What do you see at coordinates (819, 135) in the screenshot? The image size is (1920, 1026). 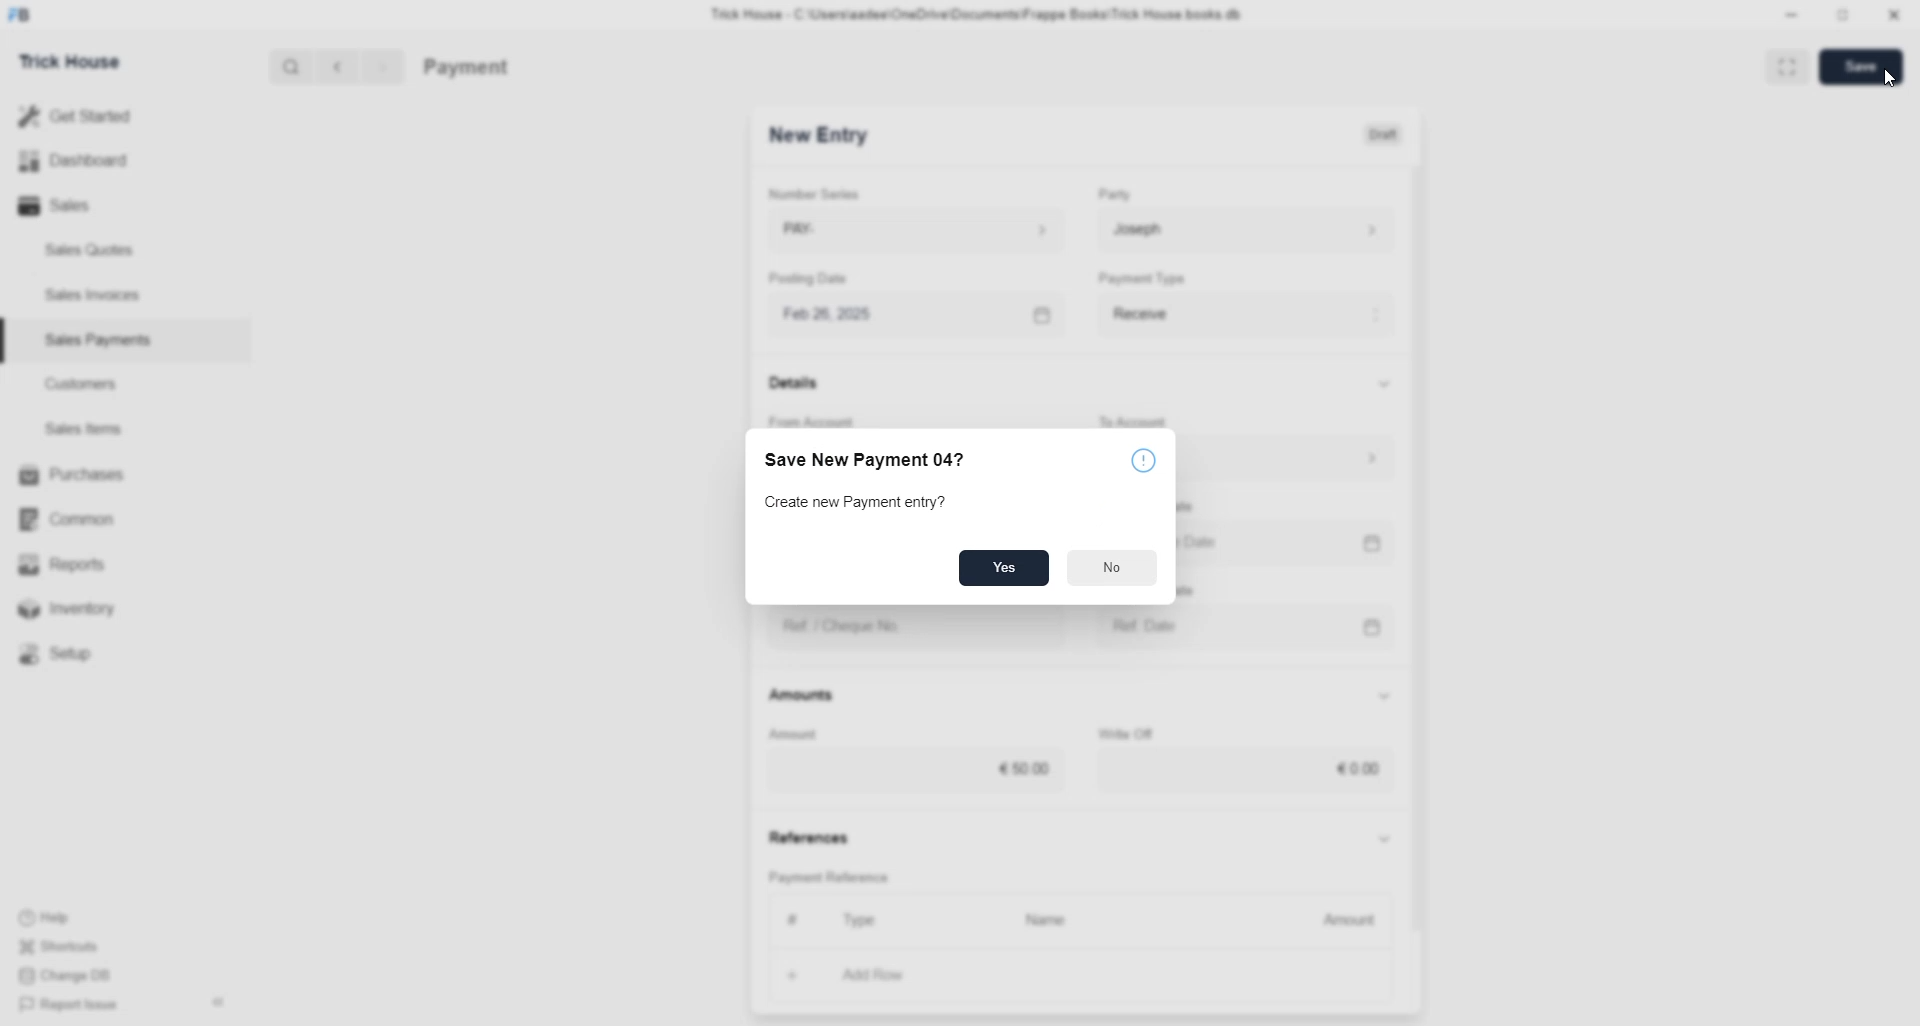 I see `New Entry` at bounding box center [819, 135].